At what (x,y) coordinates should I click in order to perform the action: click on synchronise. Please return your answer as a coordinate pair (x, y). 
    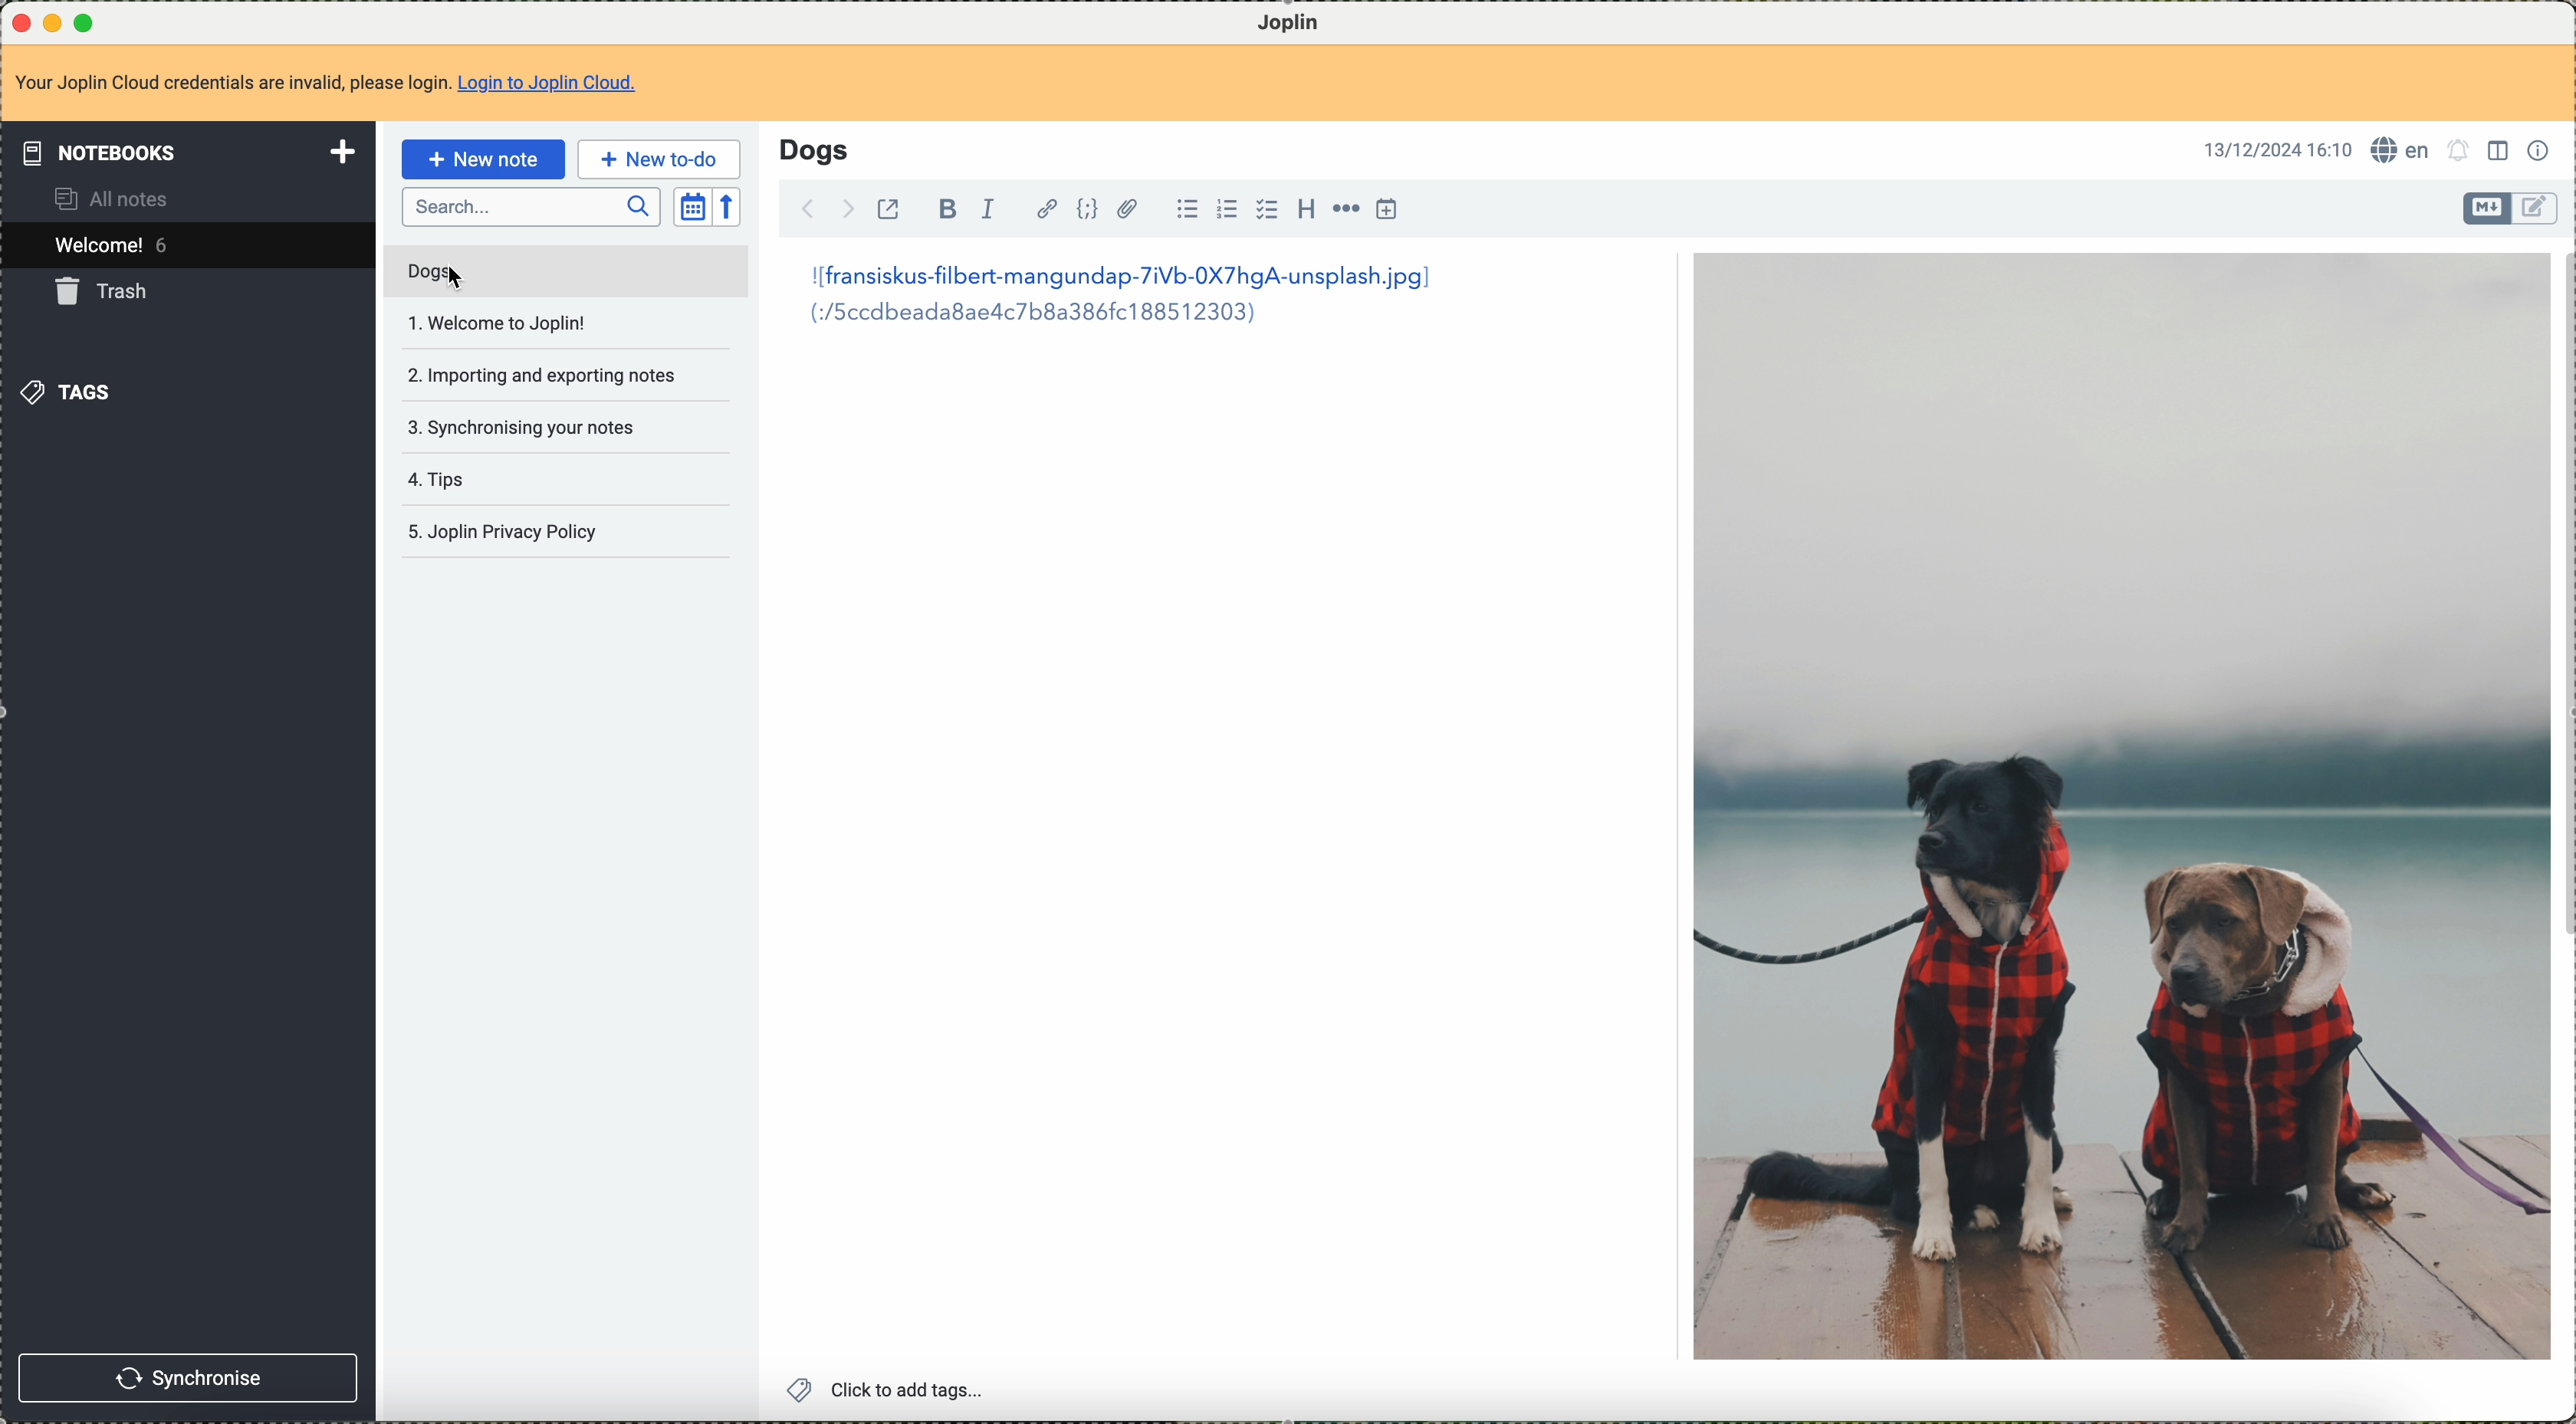
    Looking at the image, I should click on (188, 1380).